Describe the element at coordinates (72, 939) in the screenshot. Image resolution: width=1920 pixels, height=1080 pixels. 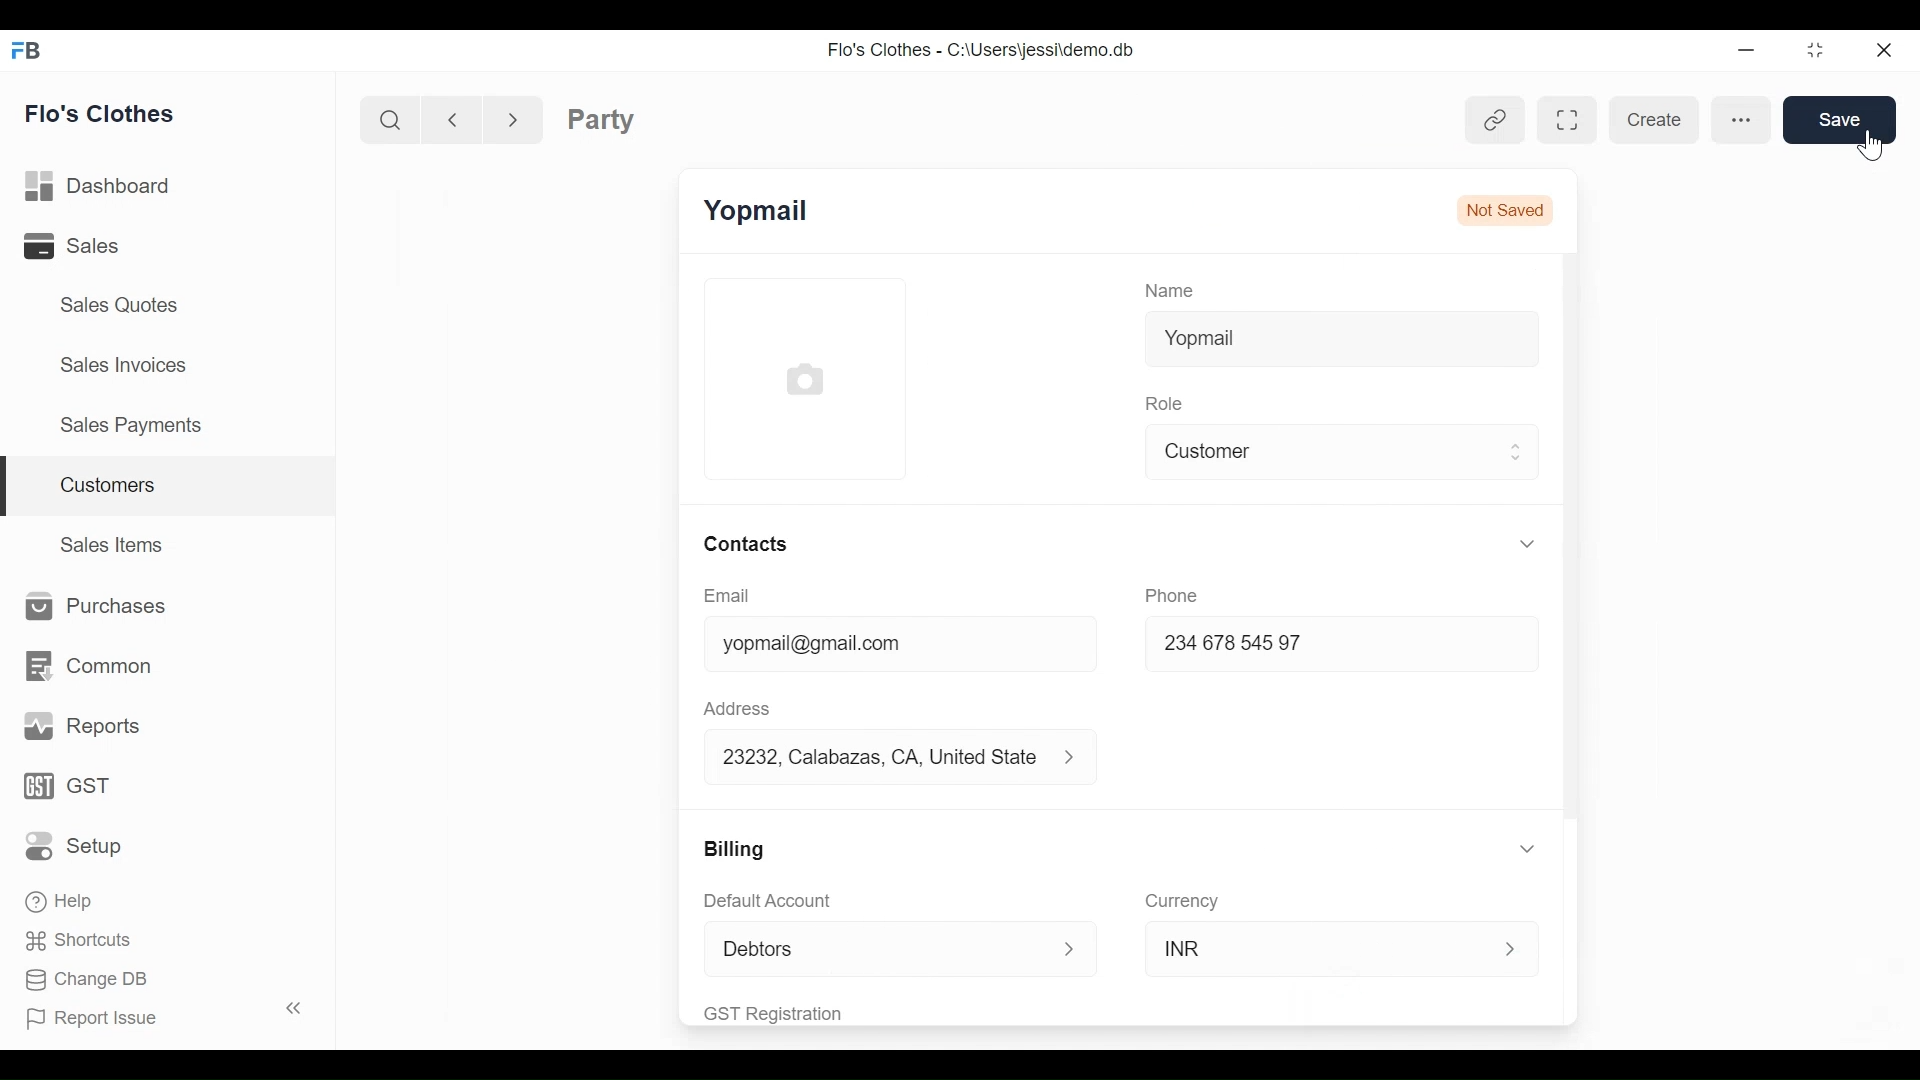
I see `Shortcuts` at that location.